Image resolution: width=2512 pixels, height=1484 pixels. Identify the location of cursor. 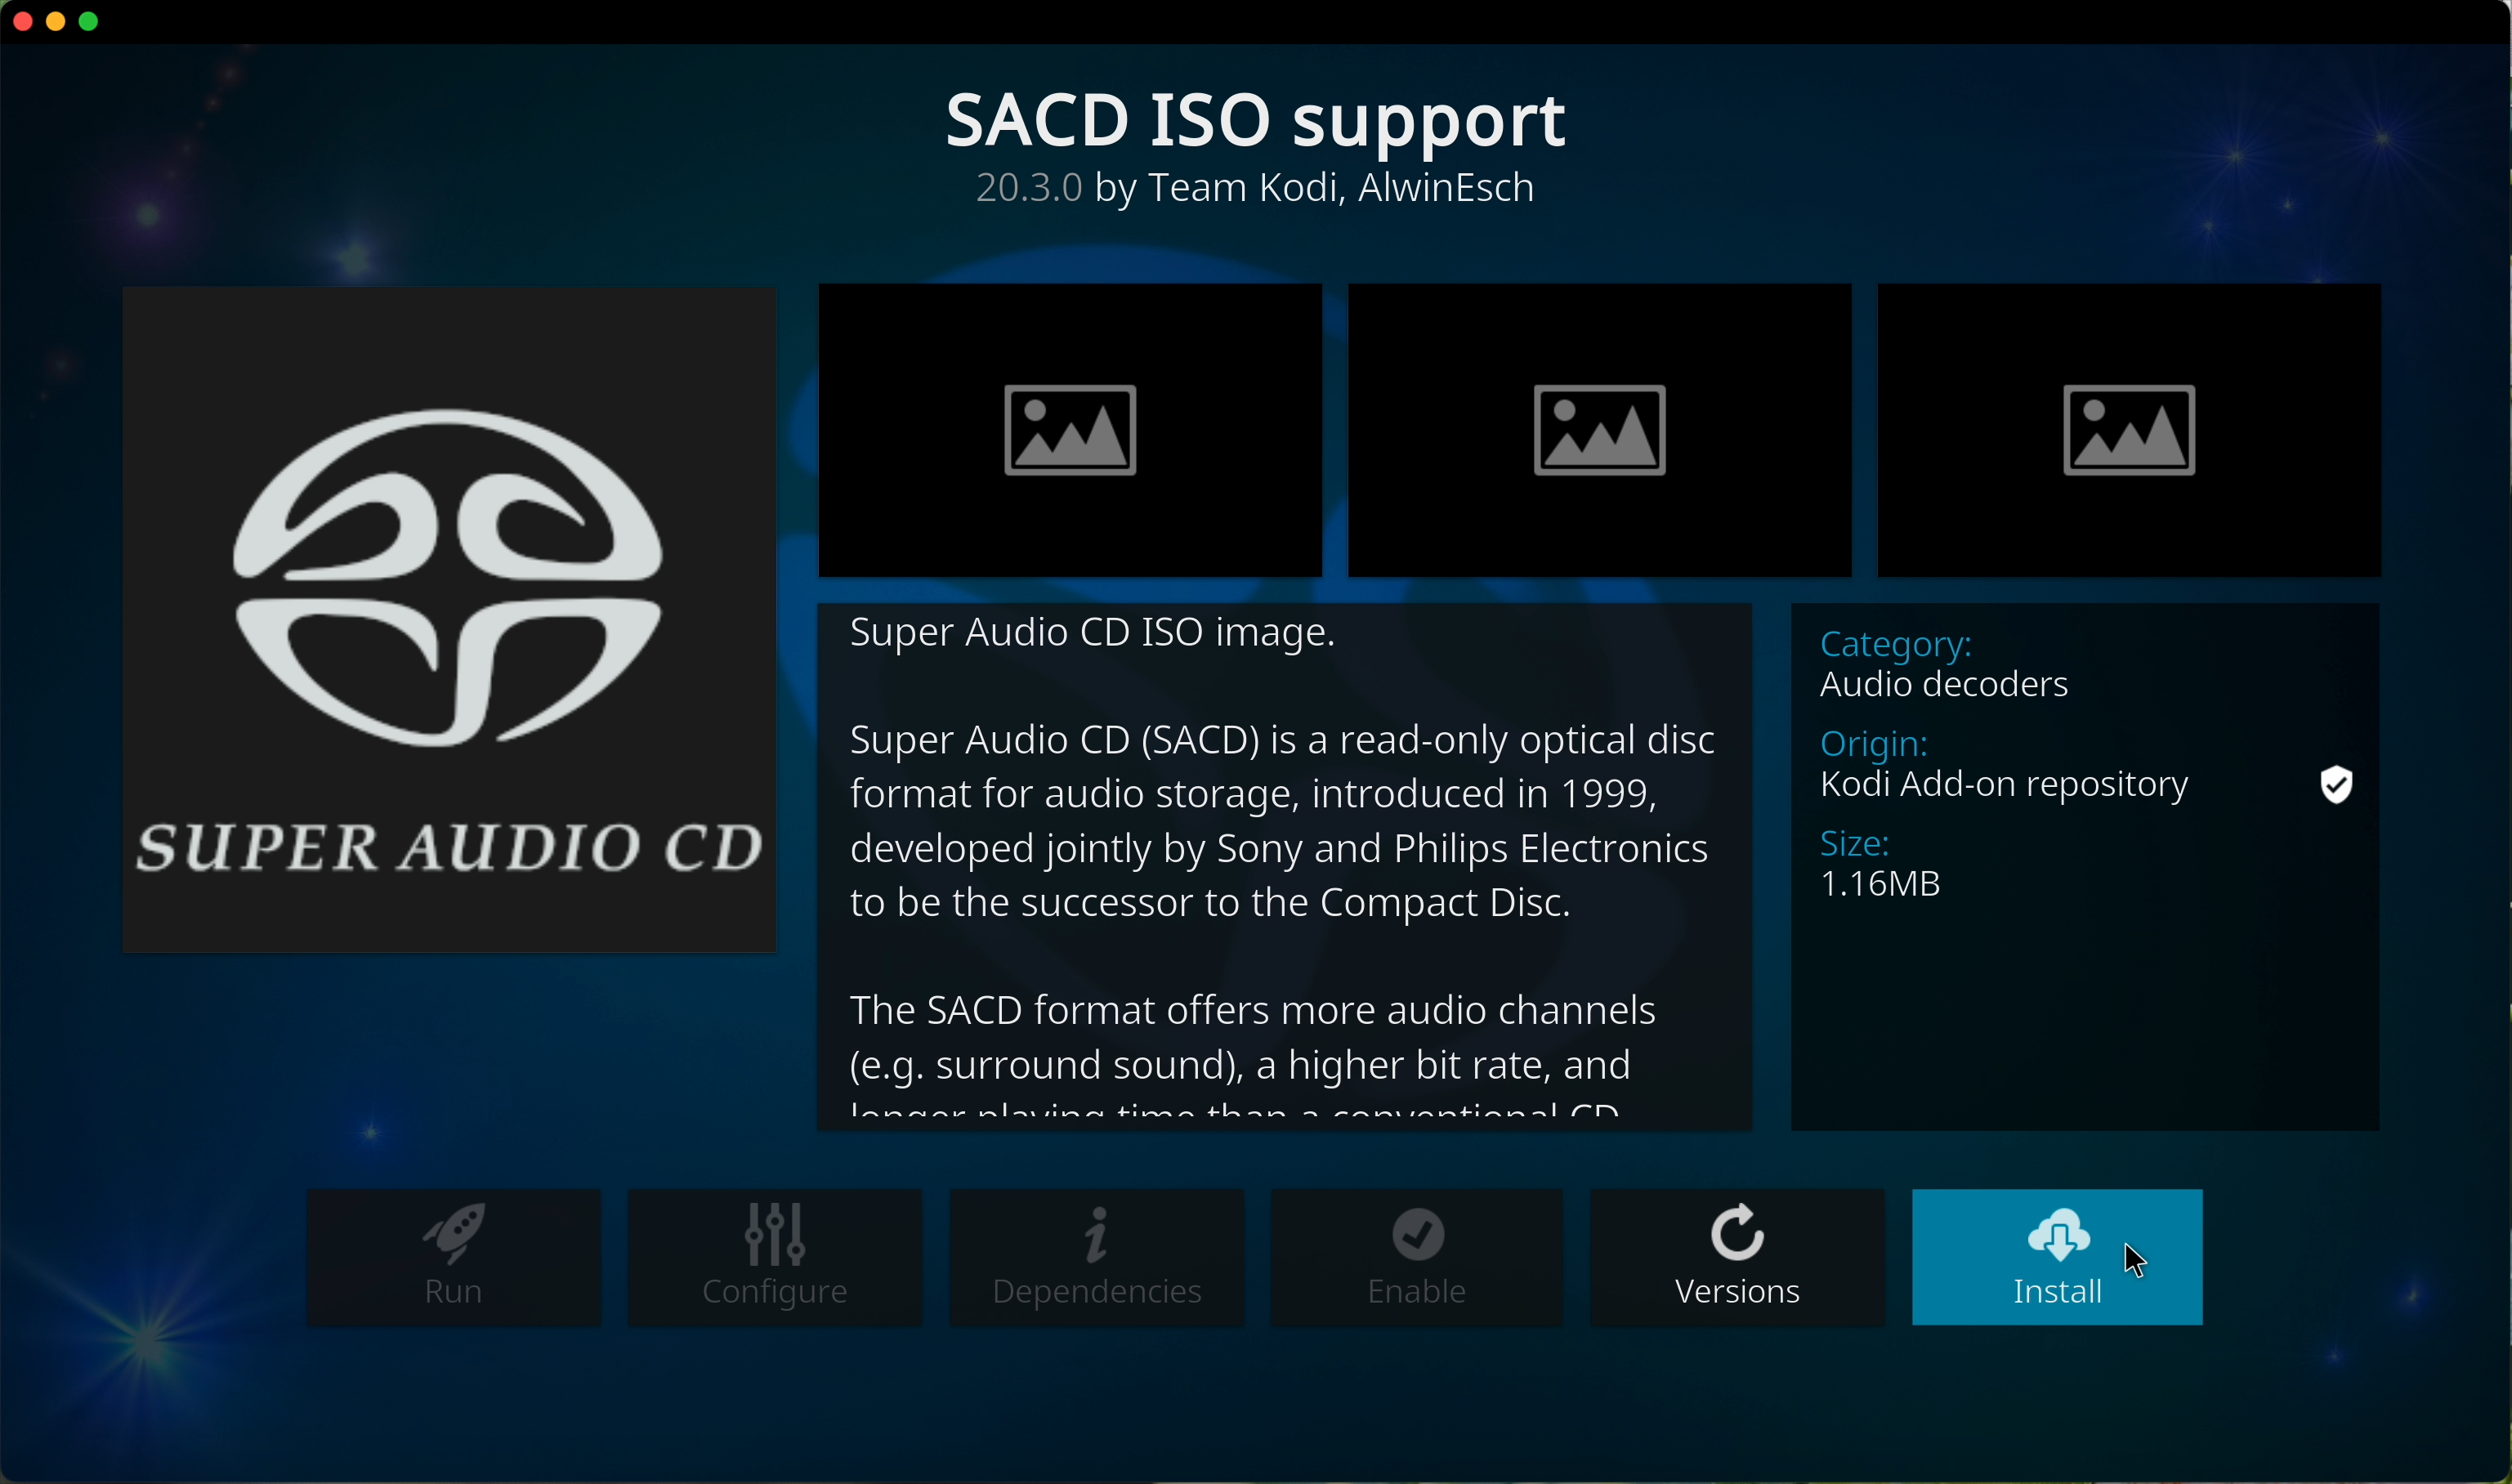
(2144, 1251).